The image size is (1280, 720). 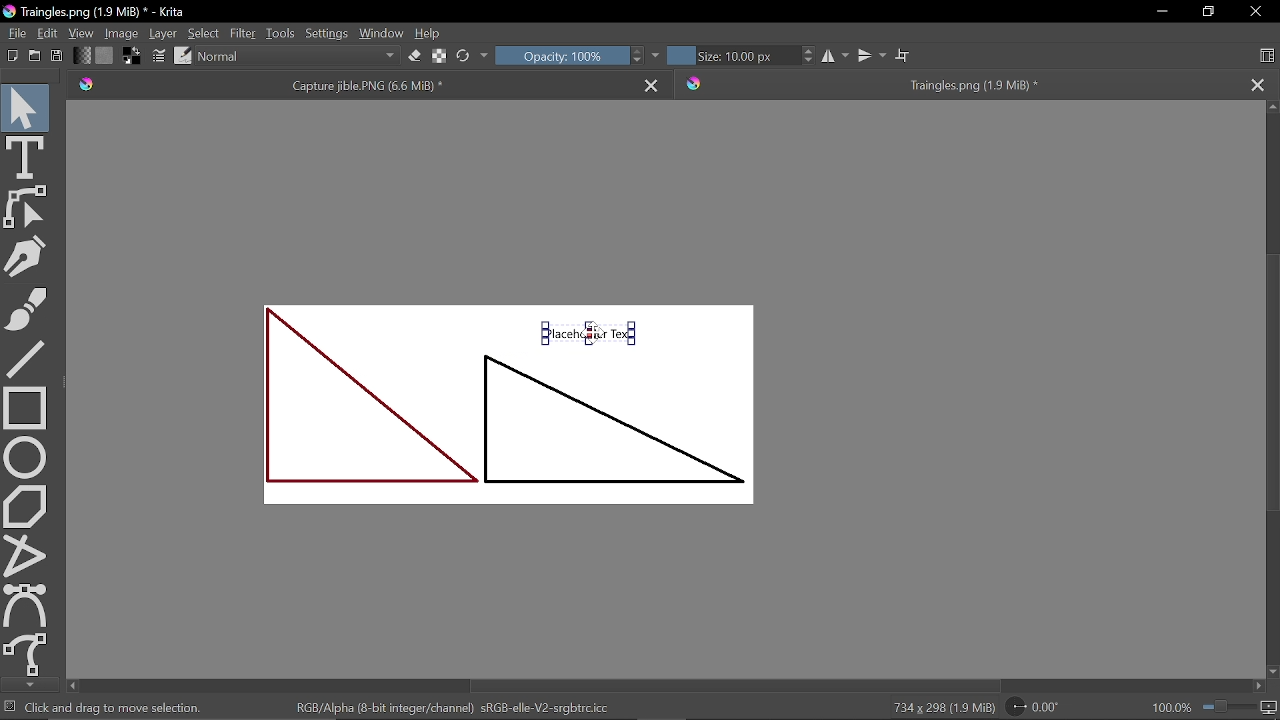 What do you see at coordinates (462, 58) in the screenshot?
I see `Reload original preset` at bounding box center [462, 58].